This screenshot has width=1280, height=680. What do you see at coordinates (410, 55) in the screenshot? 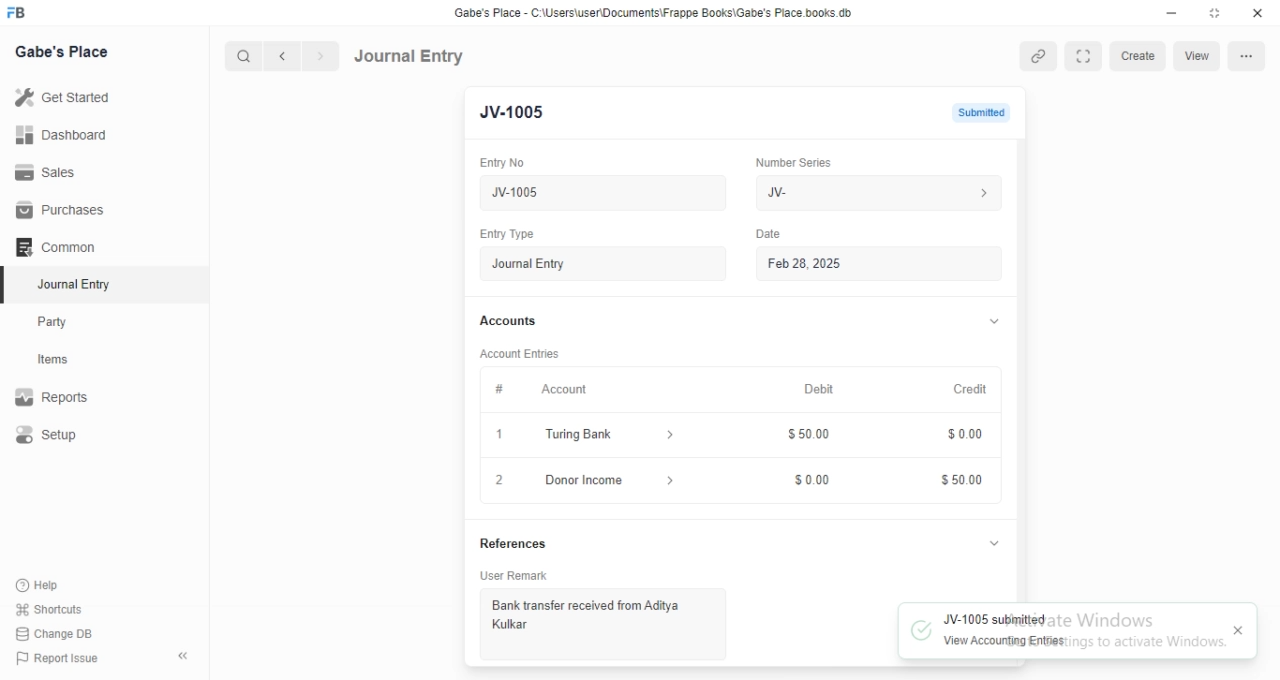
I see `Journal Entry` at bounding box center [410, 55].